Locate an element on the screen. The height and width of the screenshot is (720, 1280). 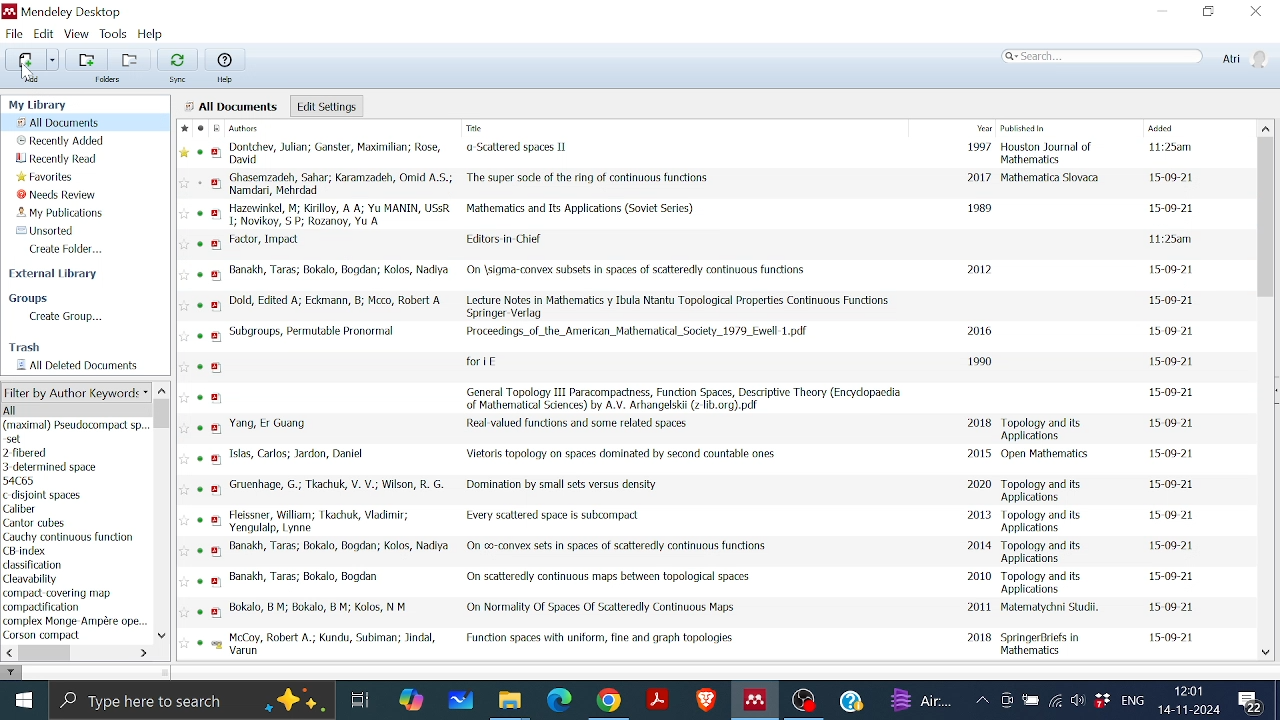
Create folder is located at coordinates (64, 250).